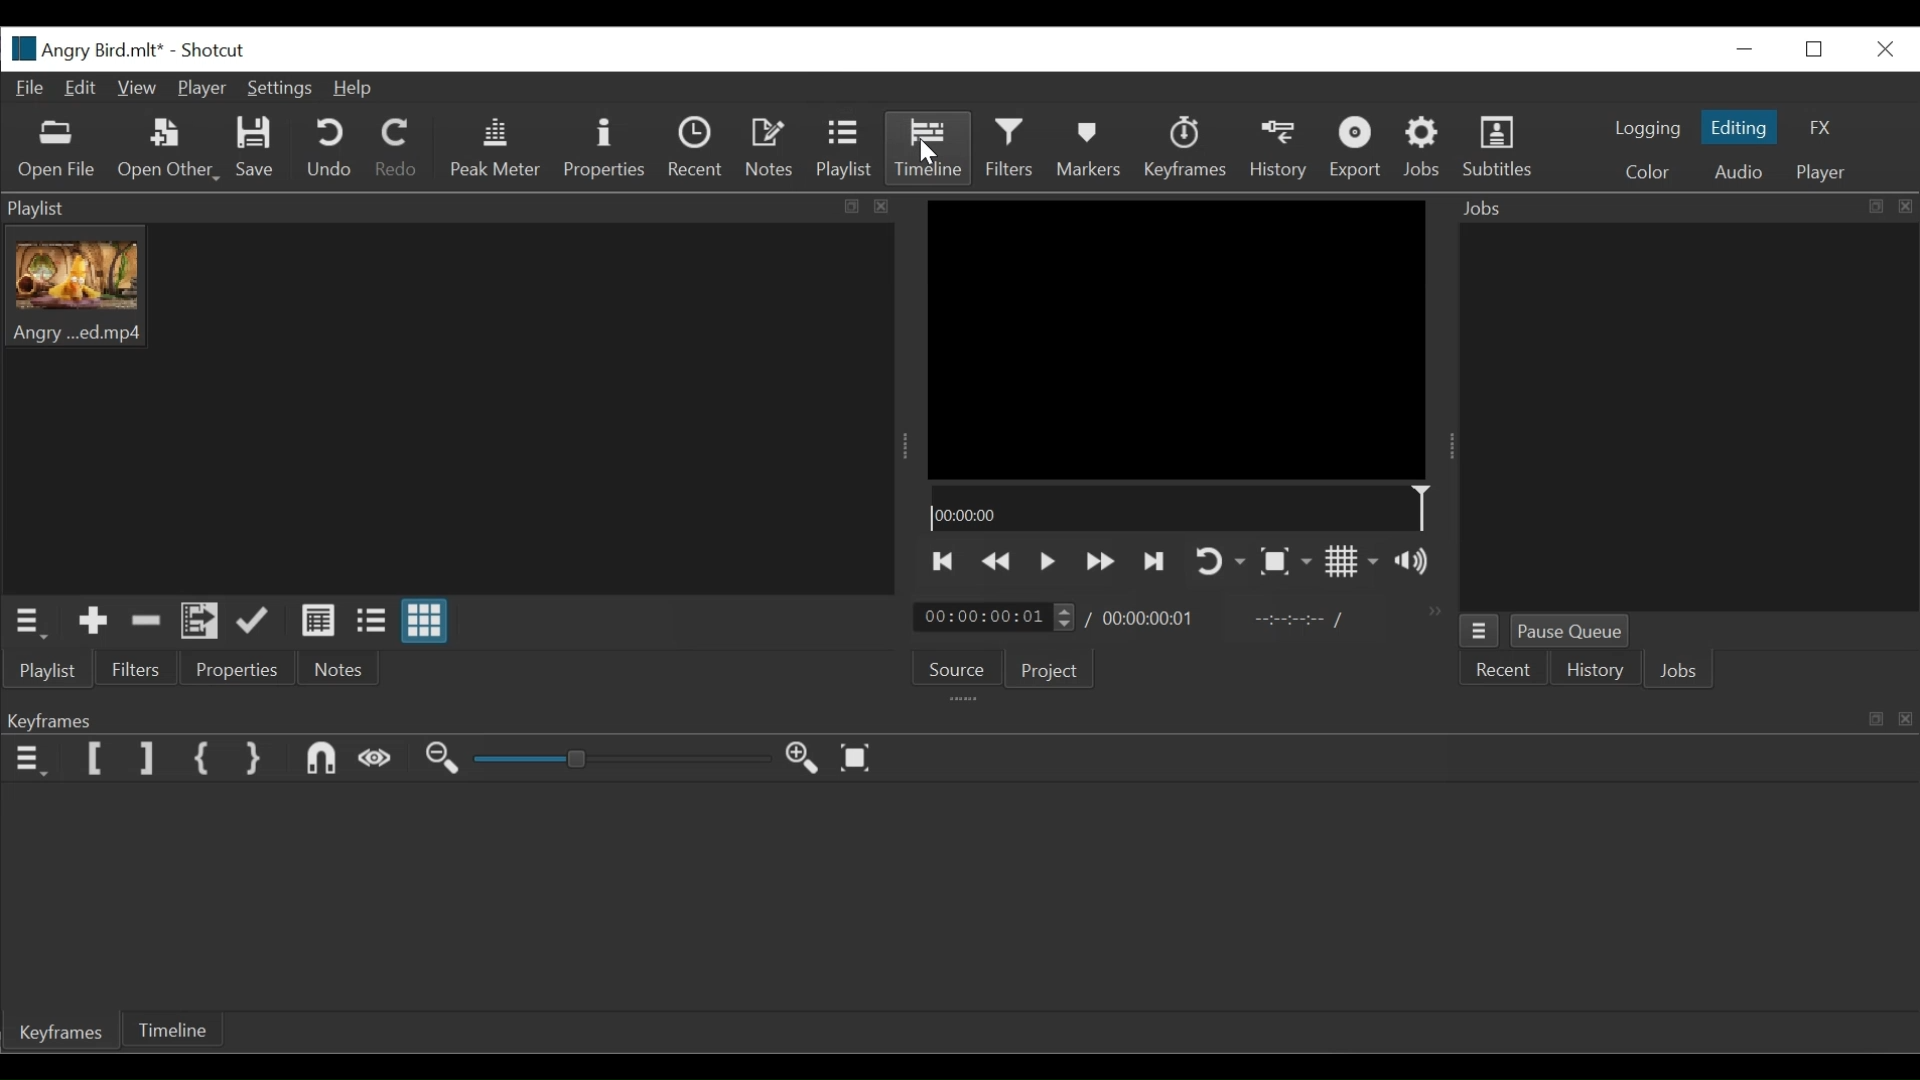 The image size is (1920, 1080). I want to click on File name, so click(85, 49).